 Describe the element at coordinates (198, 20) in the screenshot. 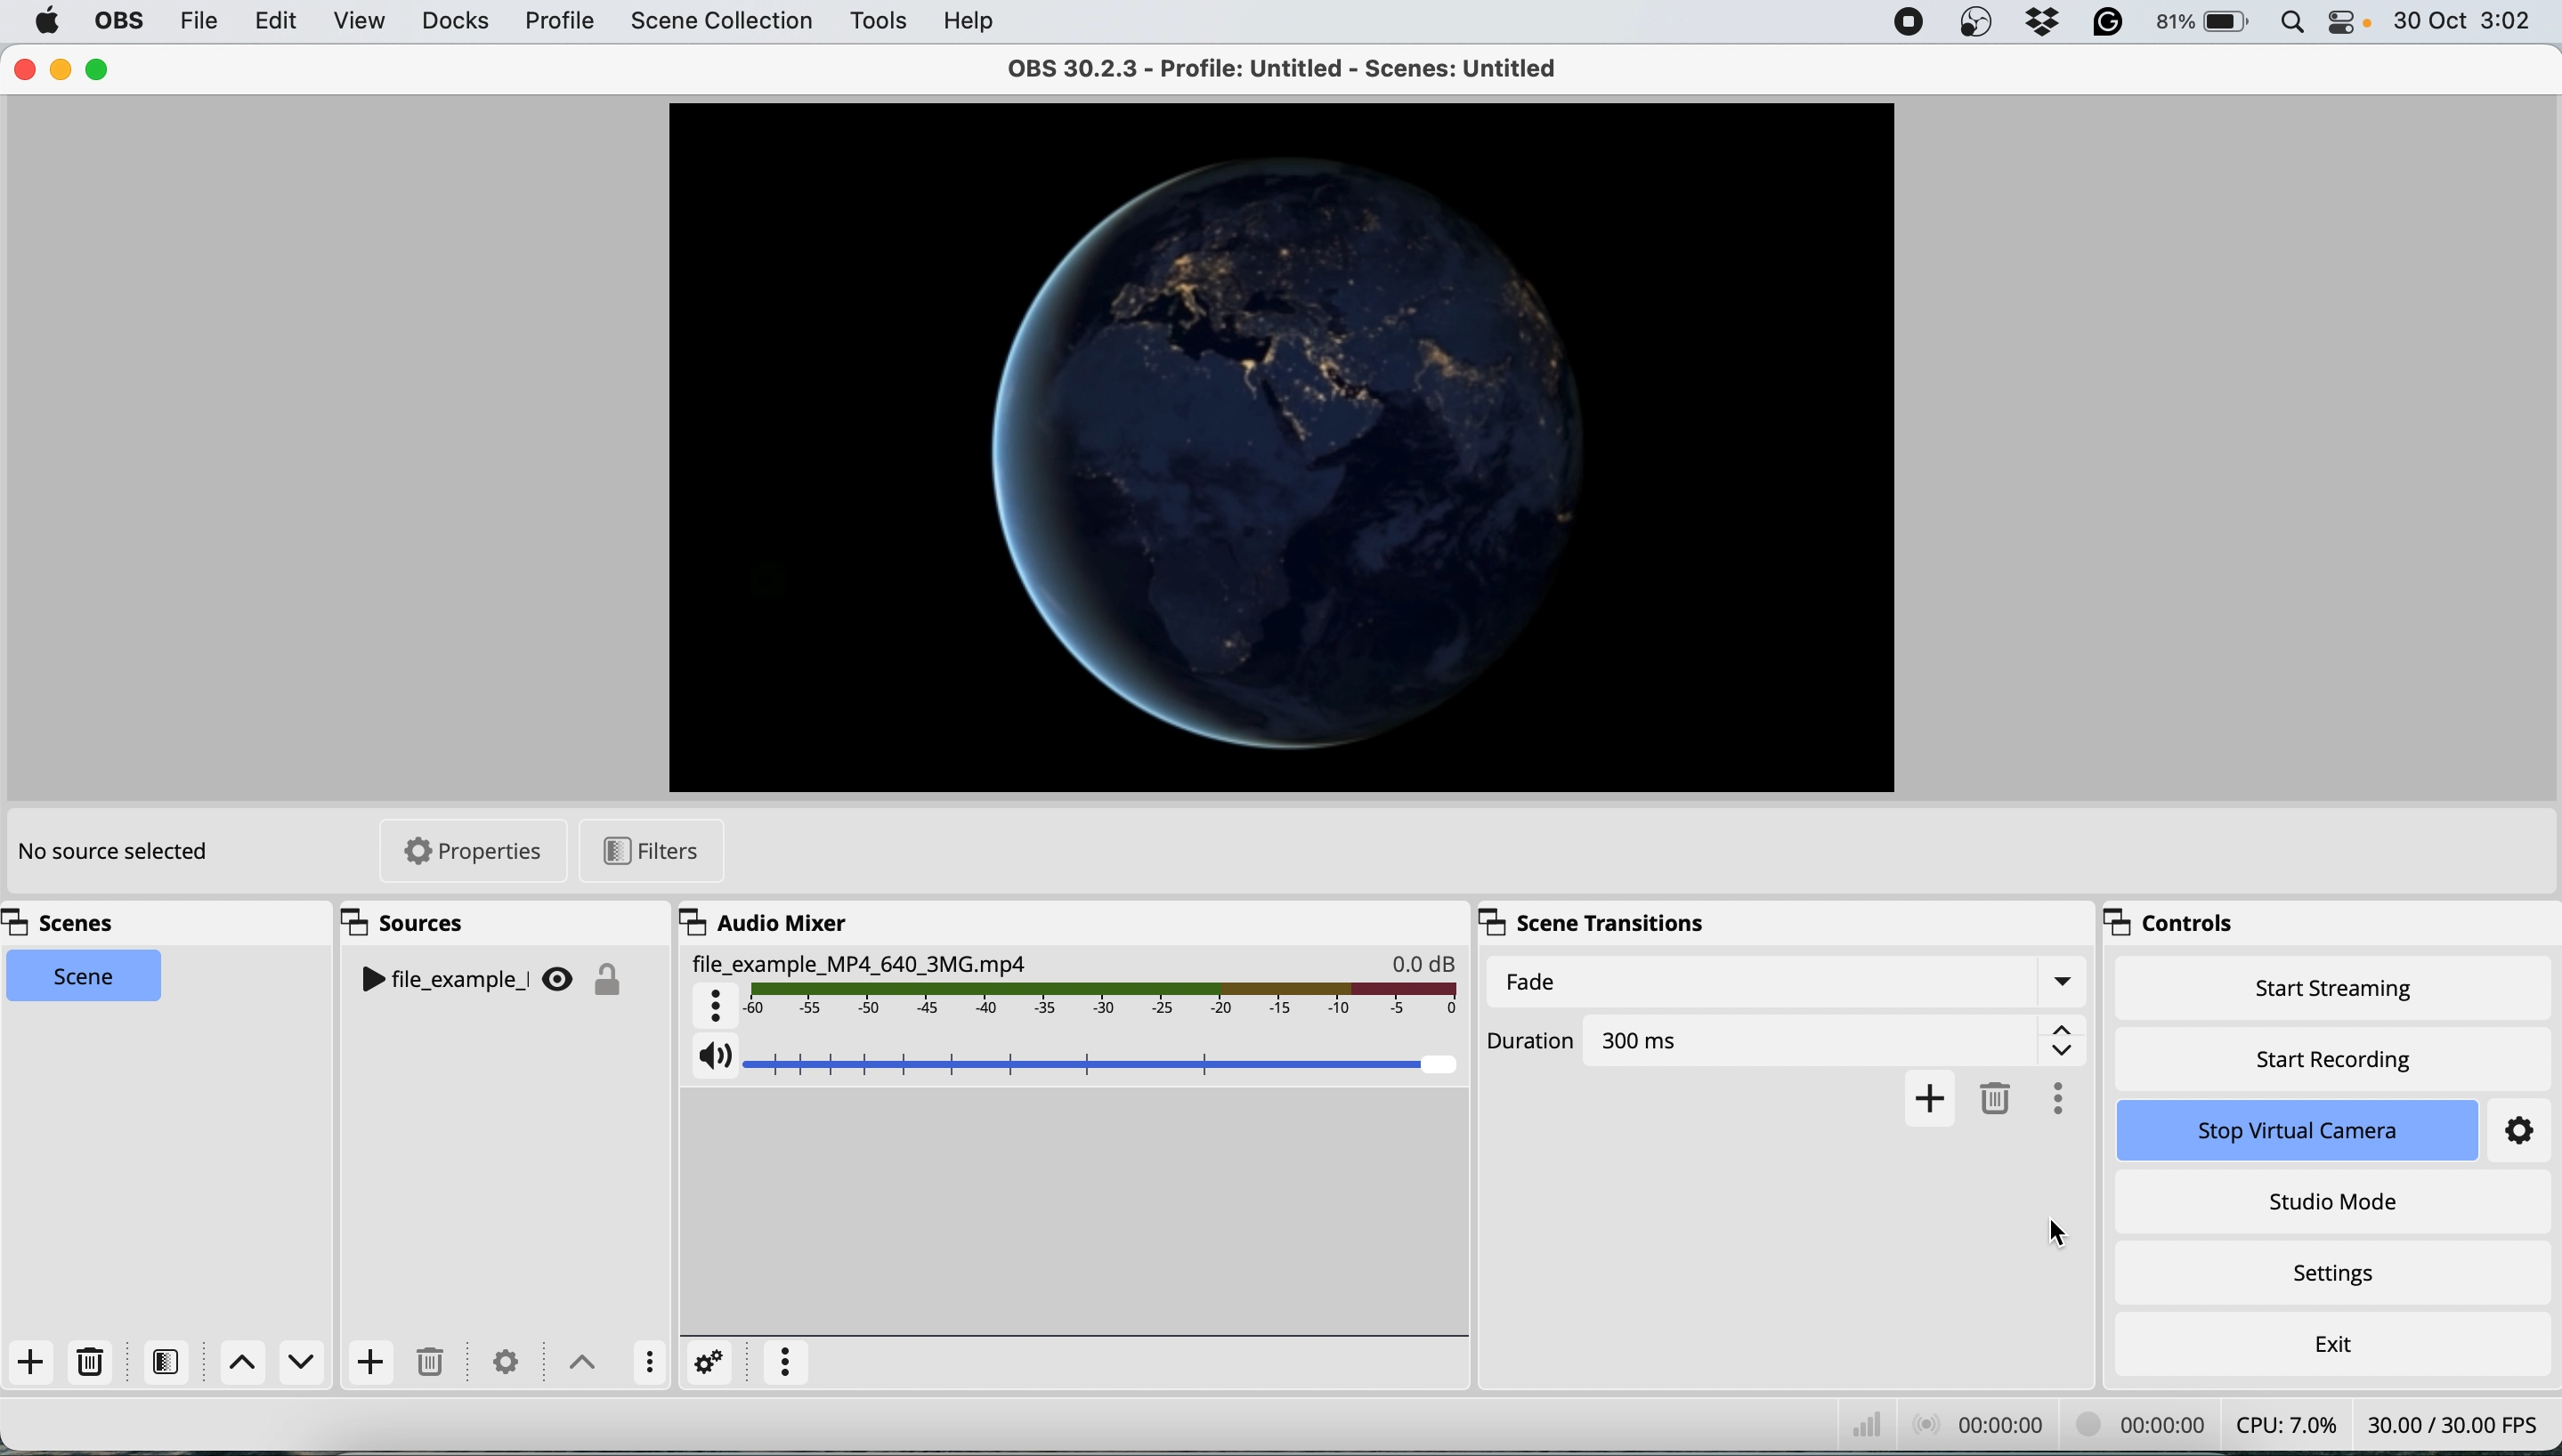

I see `file` at that location.